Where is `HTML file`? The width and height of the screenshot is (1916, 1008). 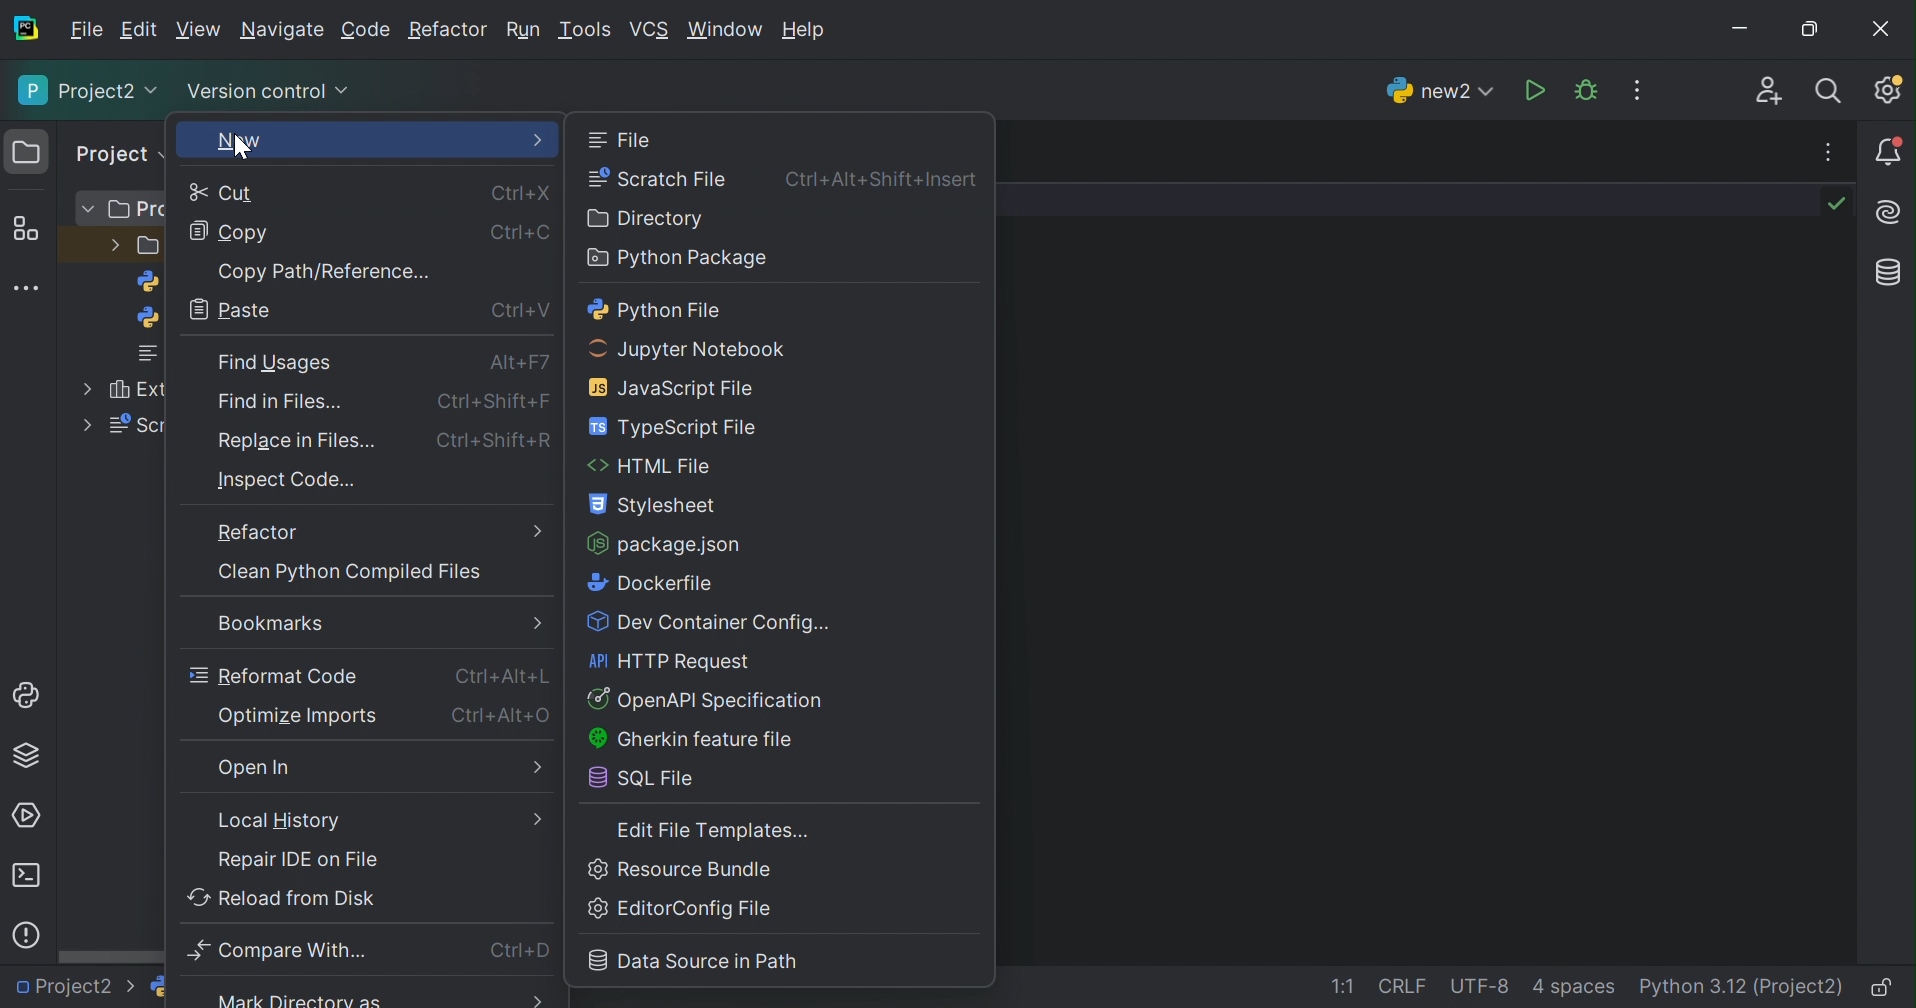 HTML file is located at coordinates (653, 466).